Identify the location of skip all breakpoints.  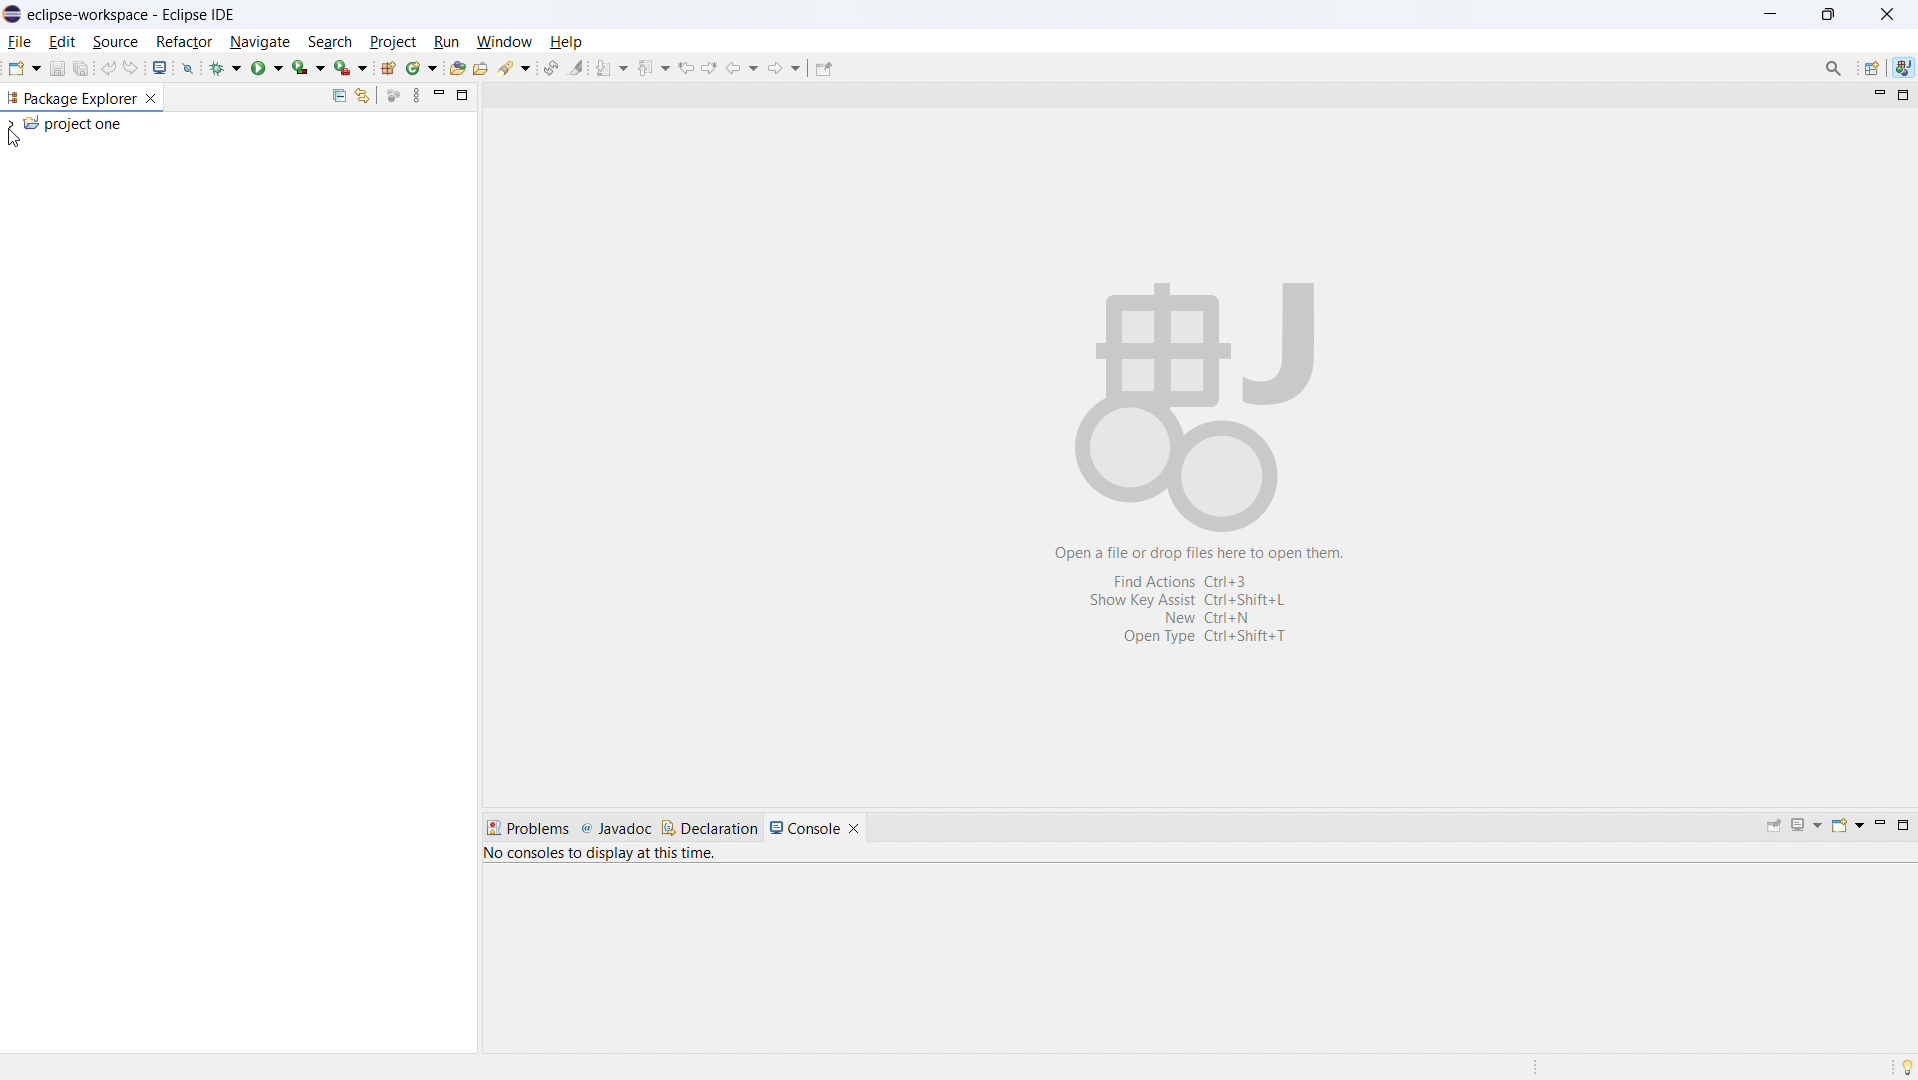
(189, 67).